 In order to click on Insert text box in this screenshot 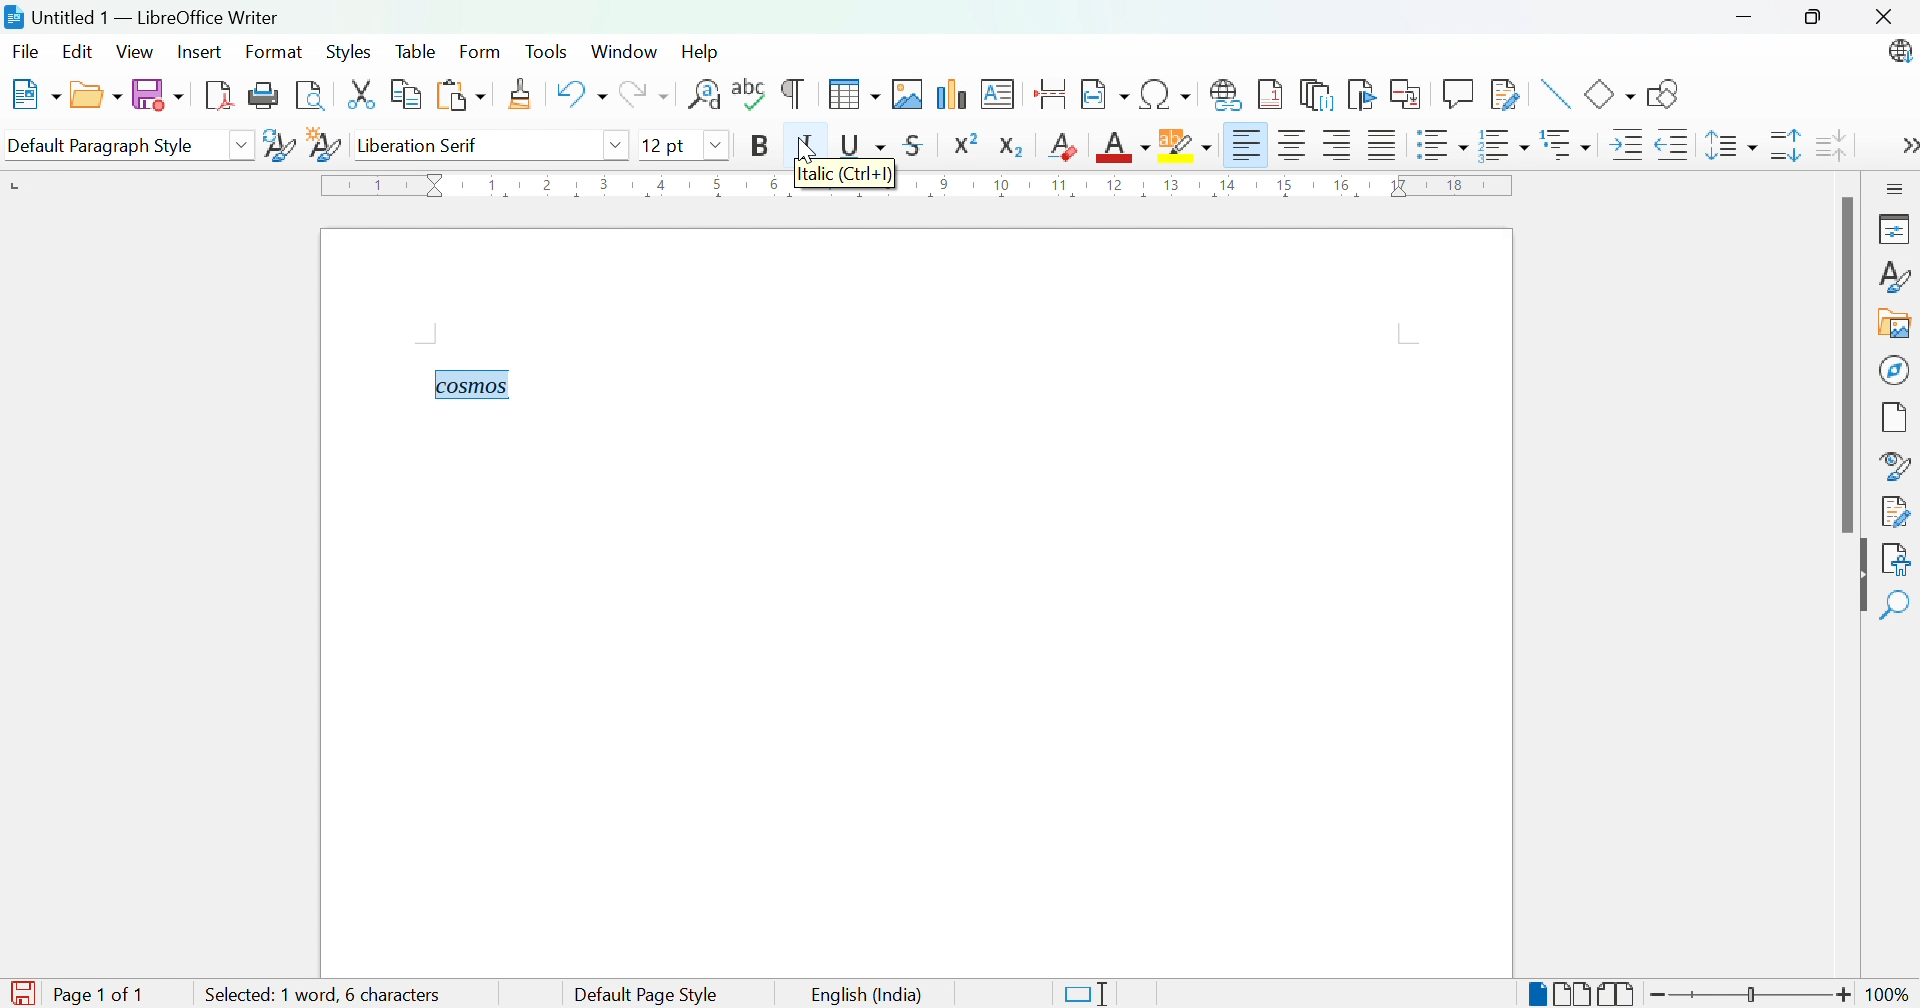, I will do `click(996, 94)`.